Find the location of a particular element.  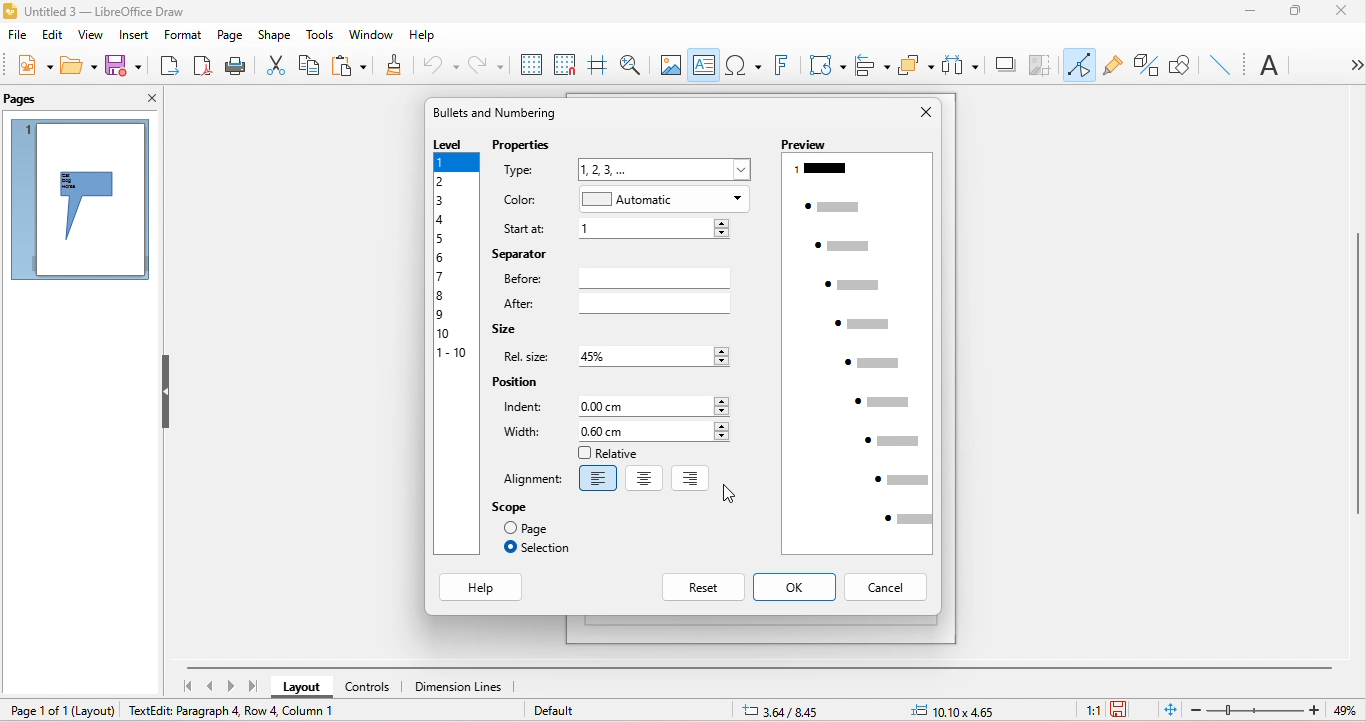

dimension lines is located at coordinates (466, 690).